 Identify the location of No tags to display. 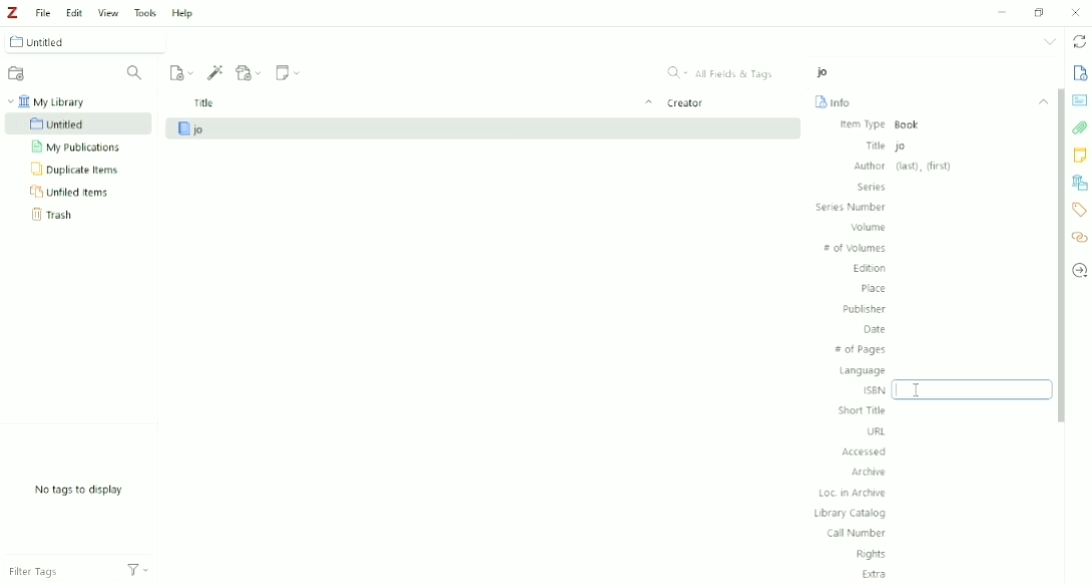
(85, 489).